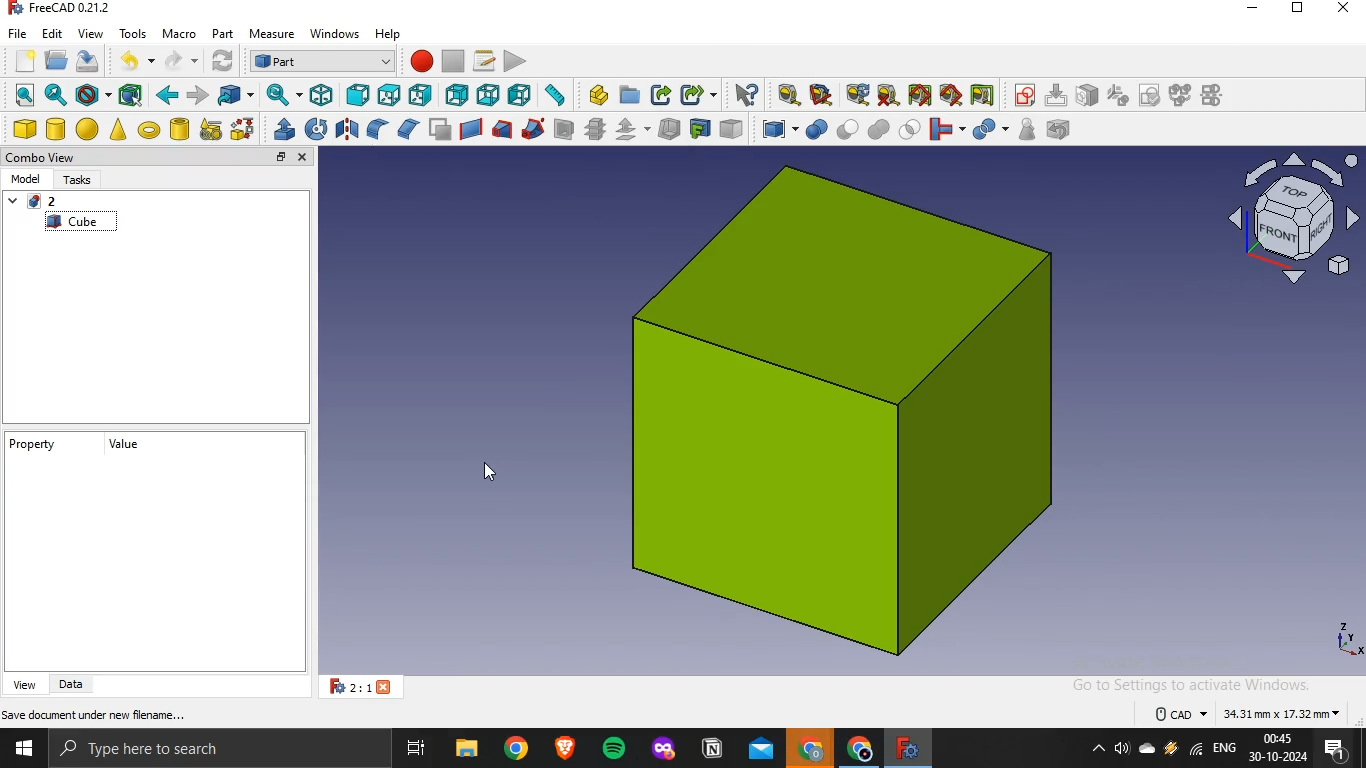 Image resolution: width=1366 pixels, height=768 pixels. I want to click on start, so click(20, 751).